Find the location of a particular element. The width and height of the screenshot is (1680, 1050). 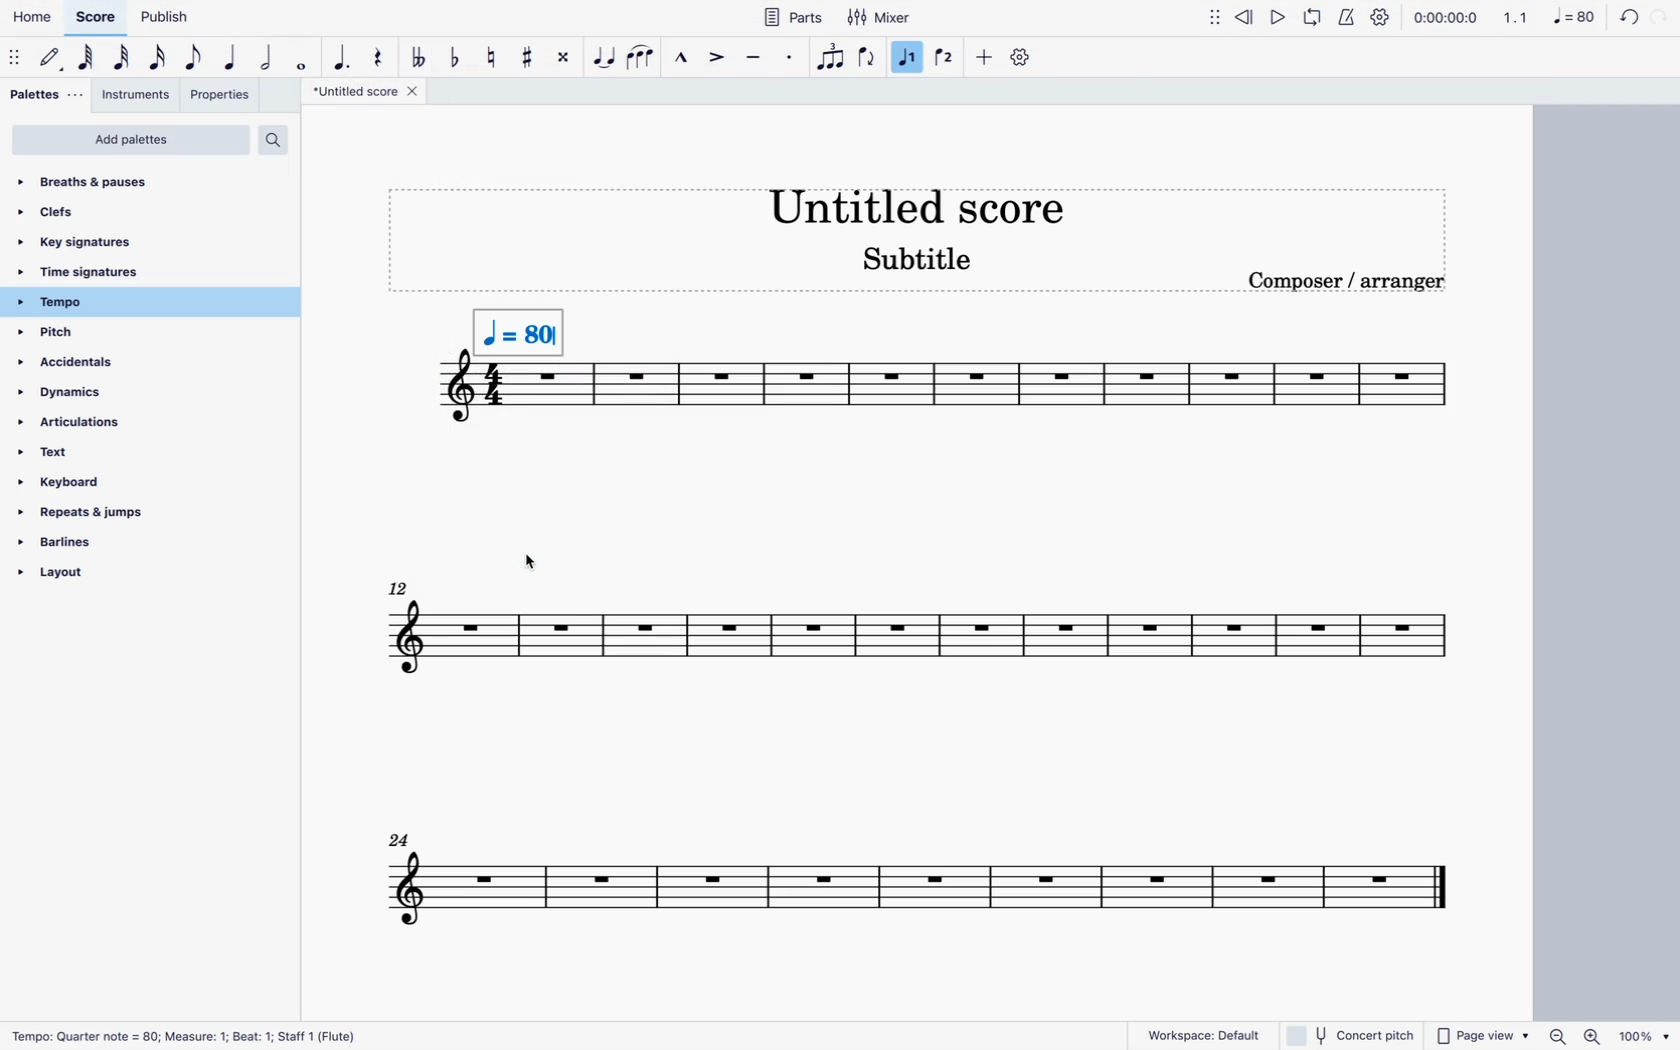

Publish is located at coordinates (160, 14).